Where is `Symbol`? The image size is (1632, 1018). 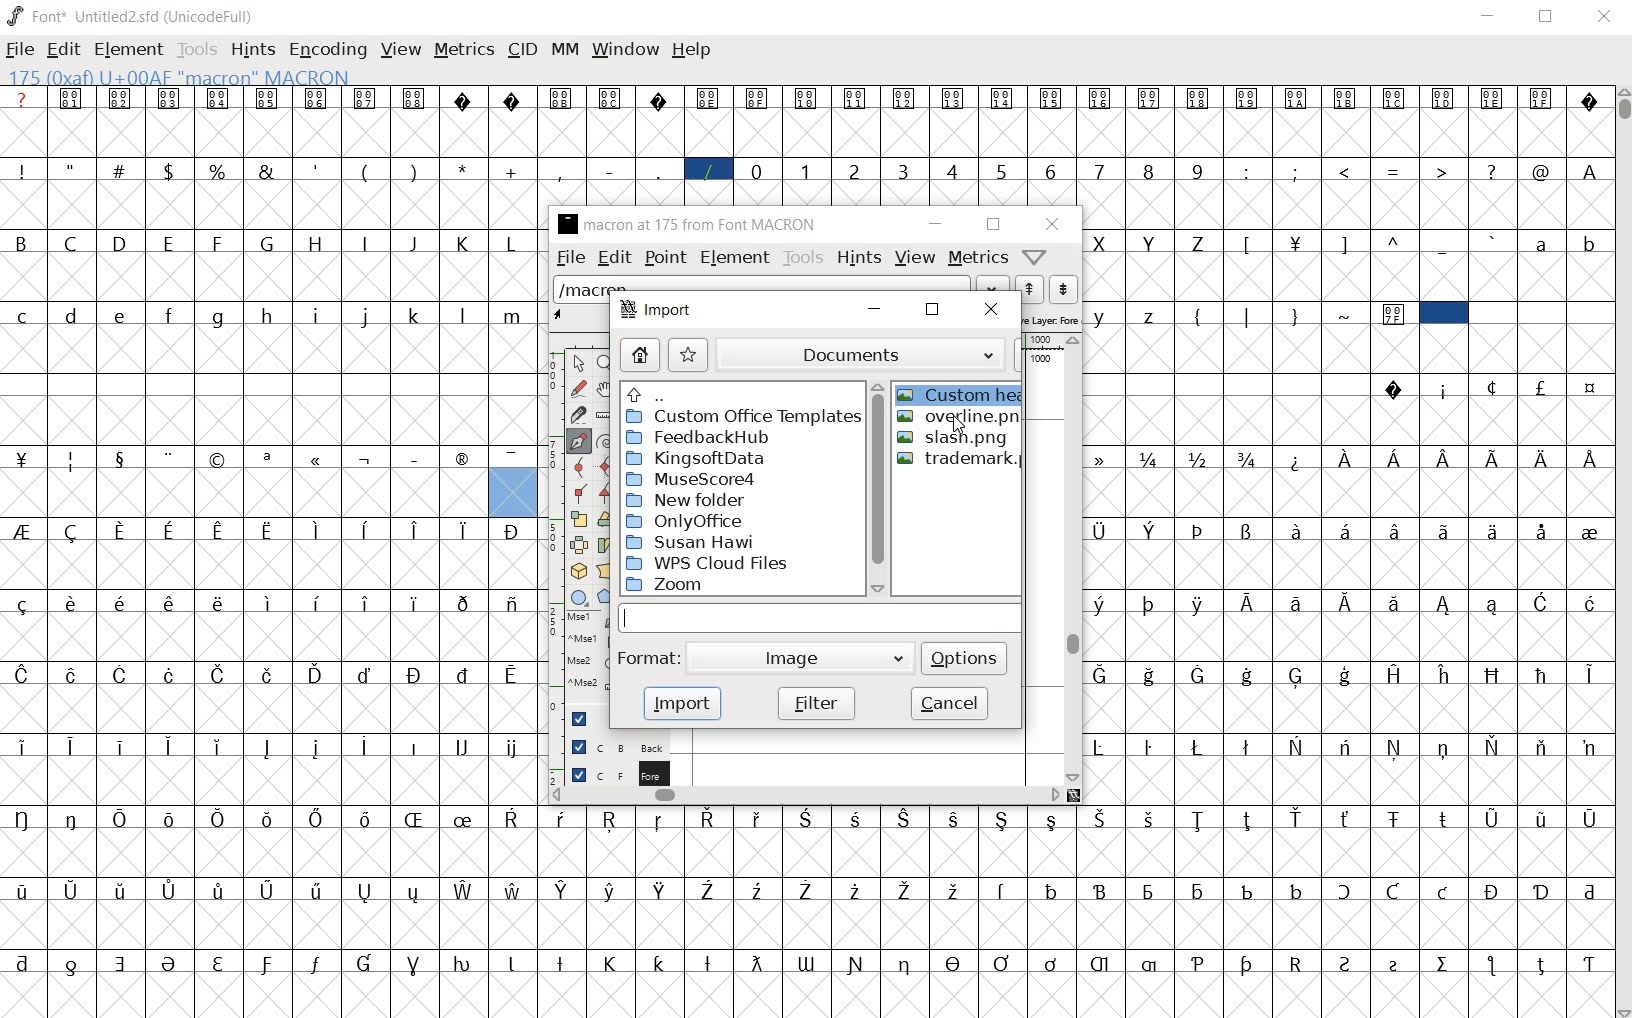
Symbol is located at coordinates (319, 890).